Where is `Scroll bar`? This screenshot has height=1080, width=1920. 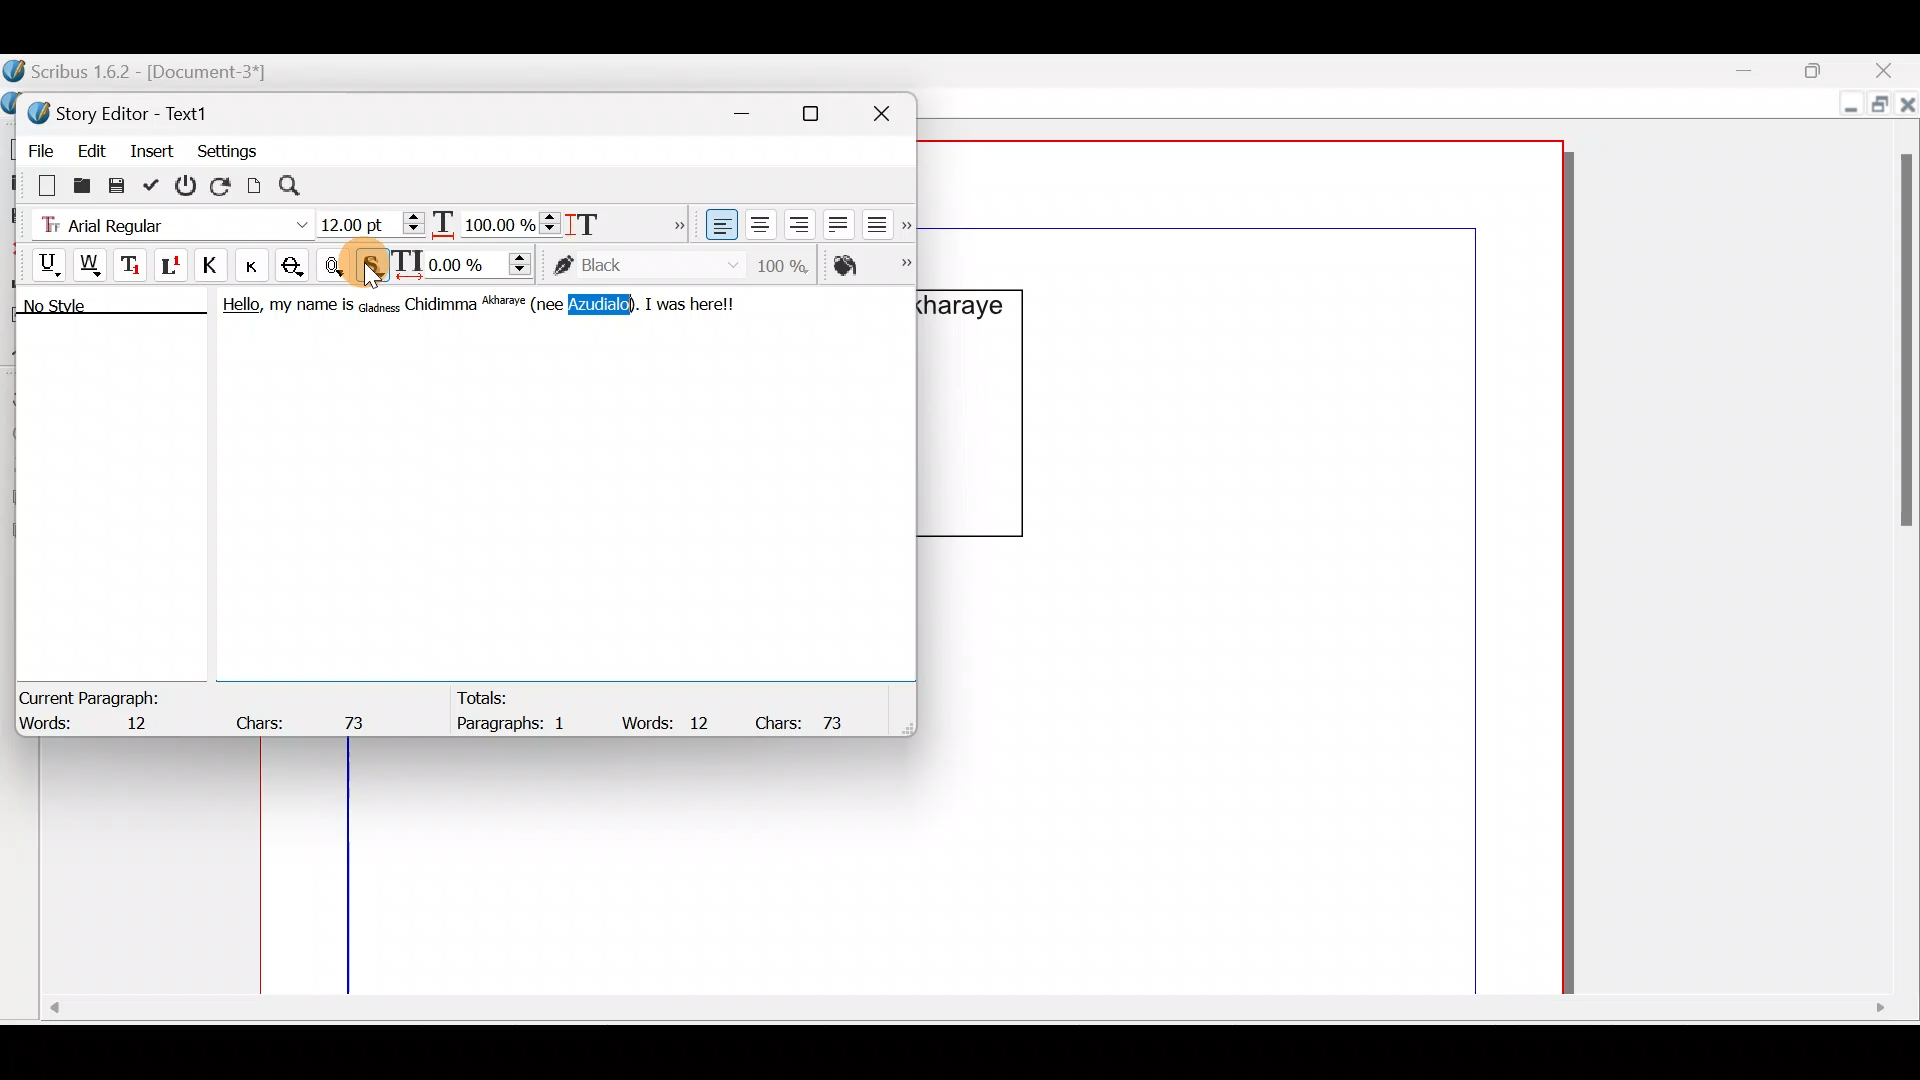
Scroll bar is located at coordinates (962, 1015).